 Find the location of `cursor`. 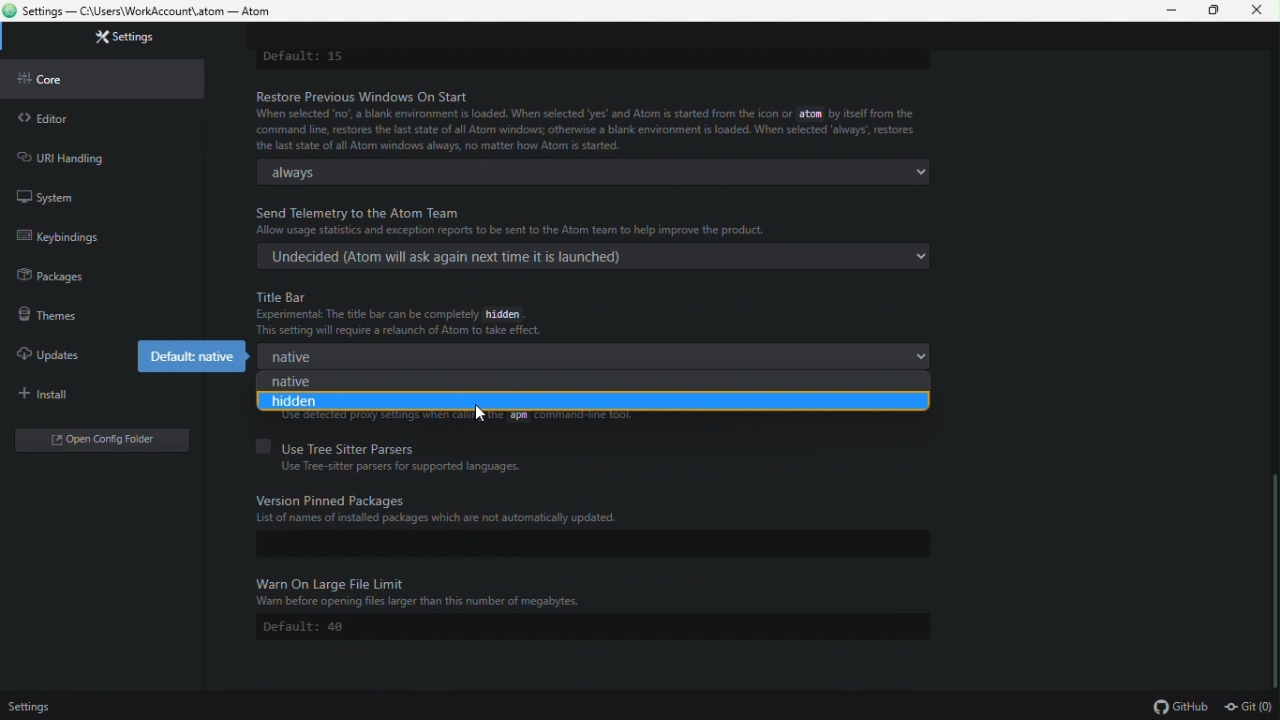

cursor is located at coordinates (484, 414).